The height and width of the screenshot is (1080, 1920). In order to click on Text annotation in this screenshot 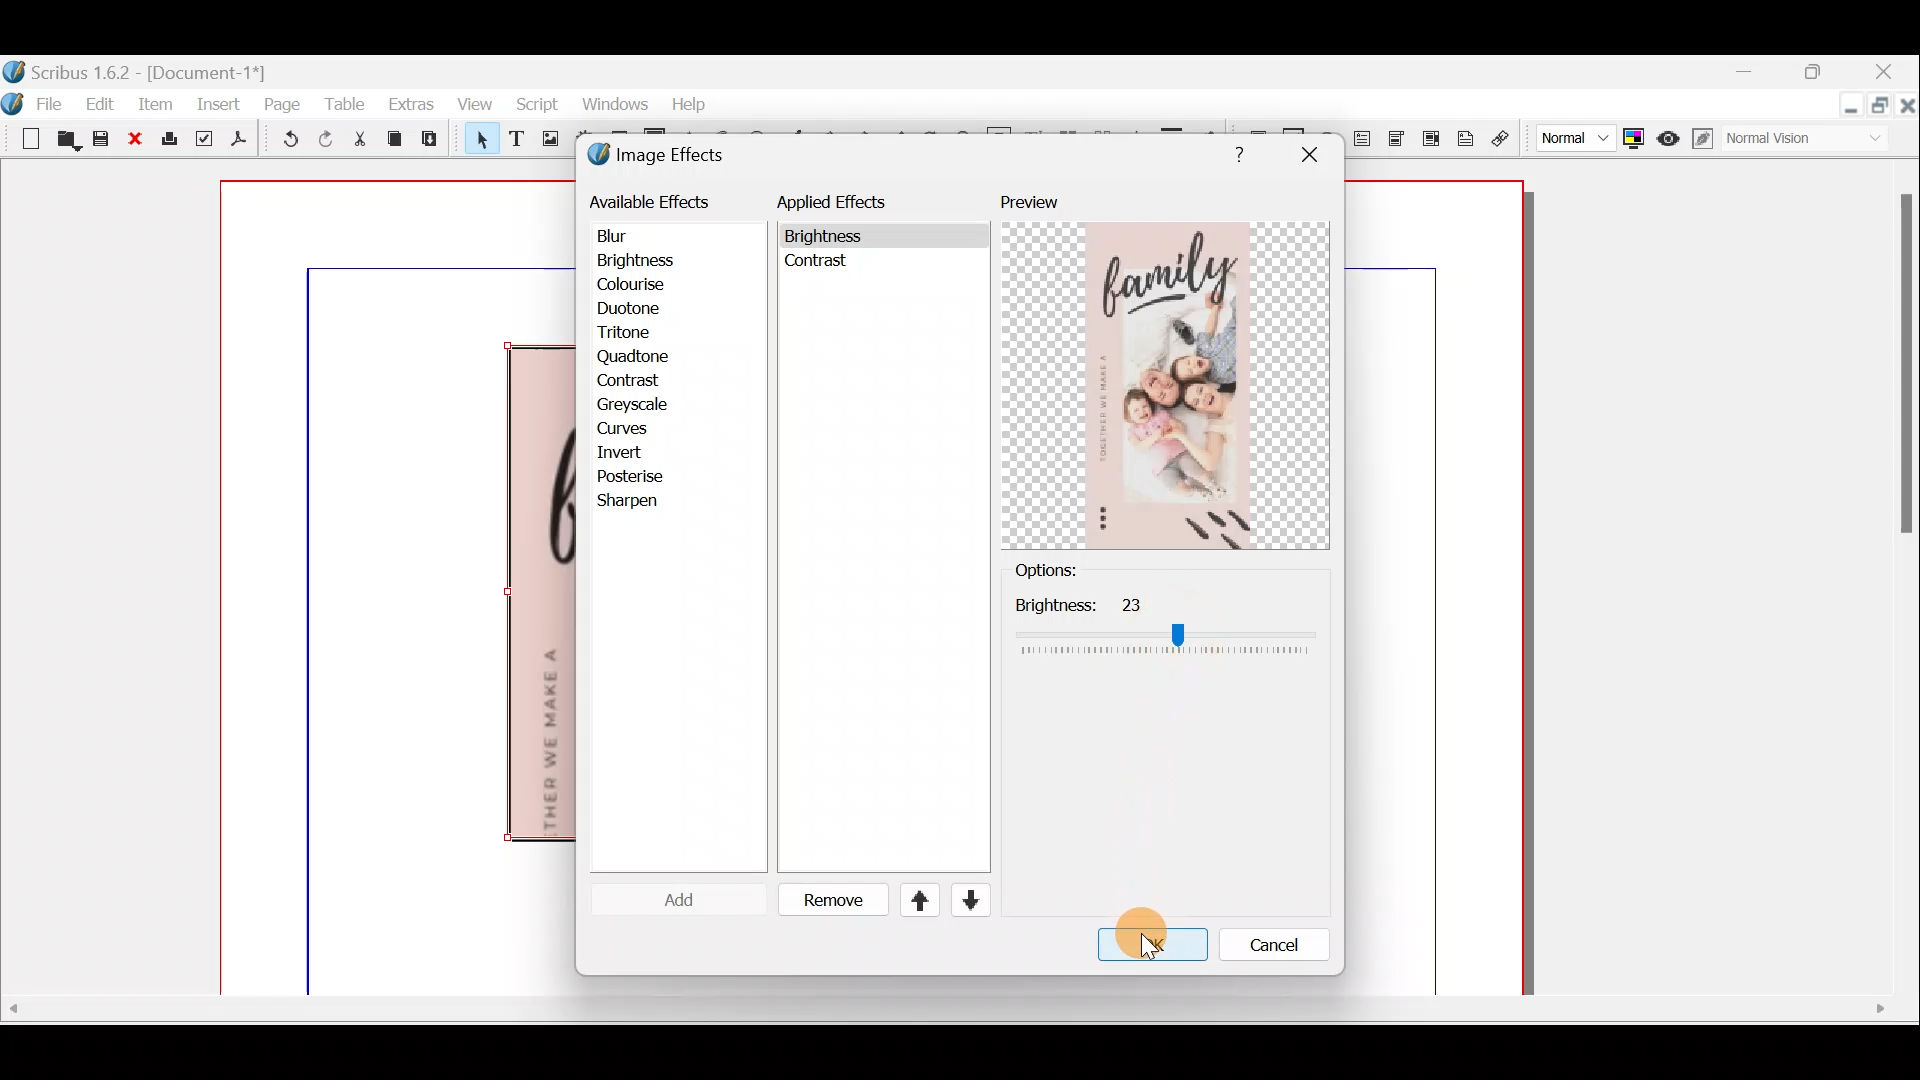, I will do `click(1463, 136)`.